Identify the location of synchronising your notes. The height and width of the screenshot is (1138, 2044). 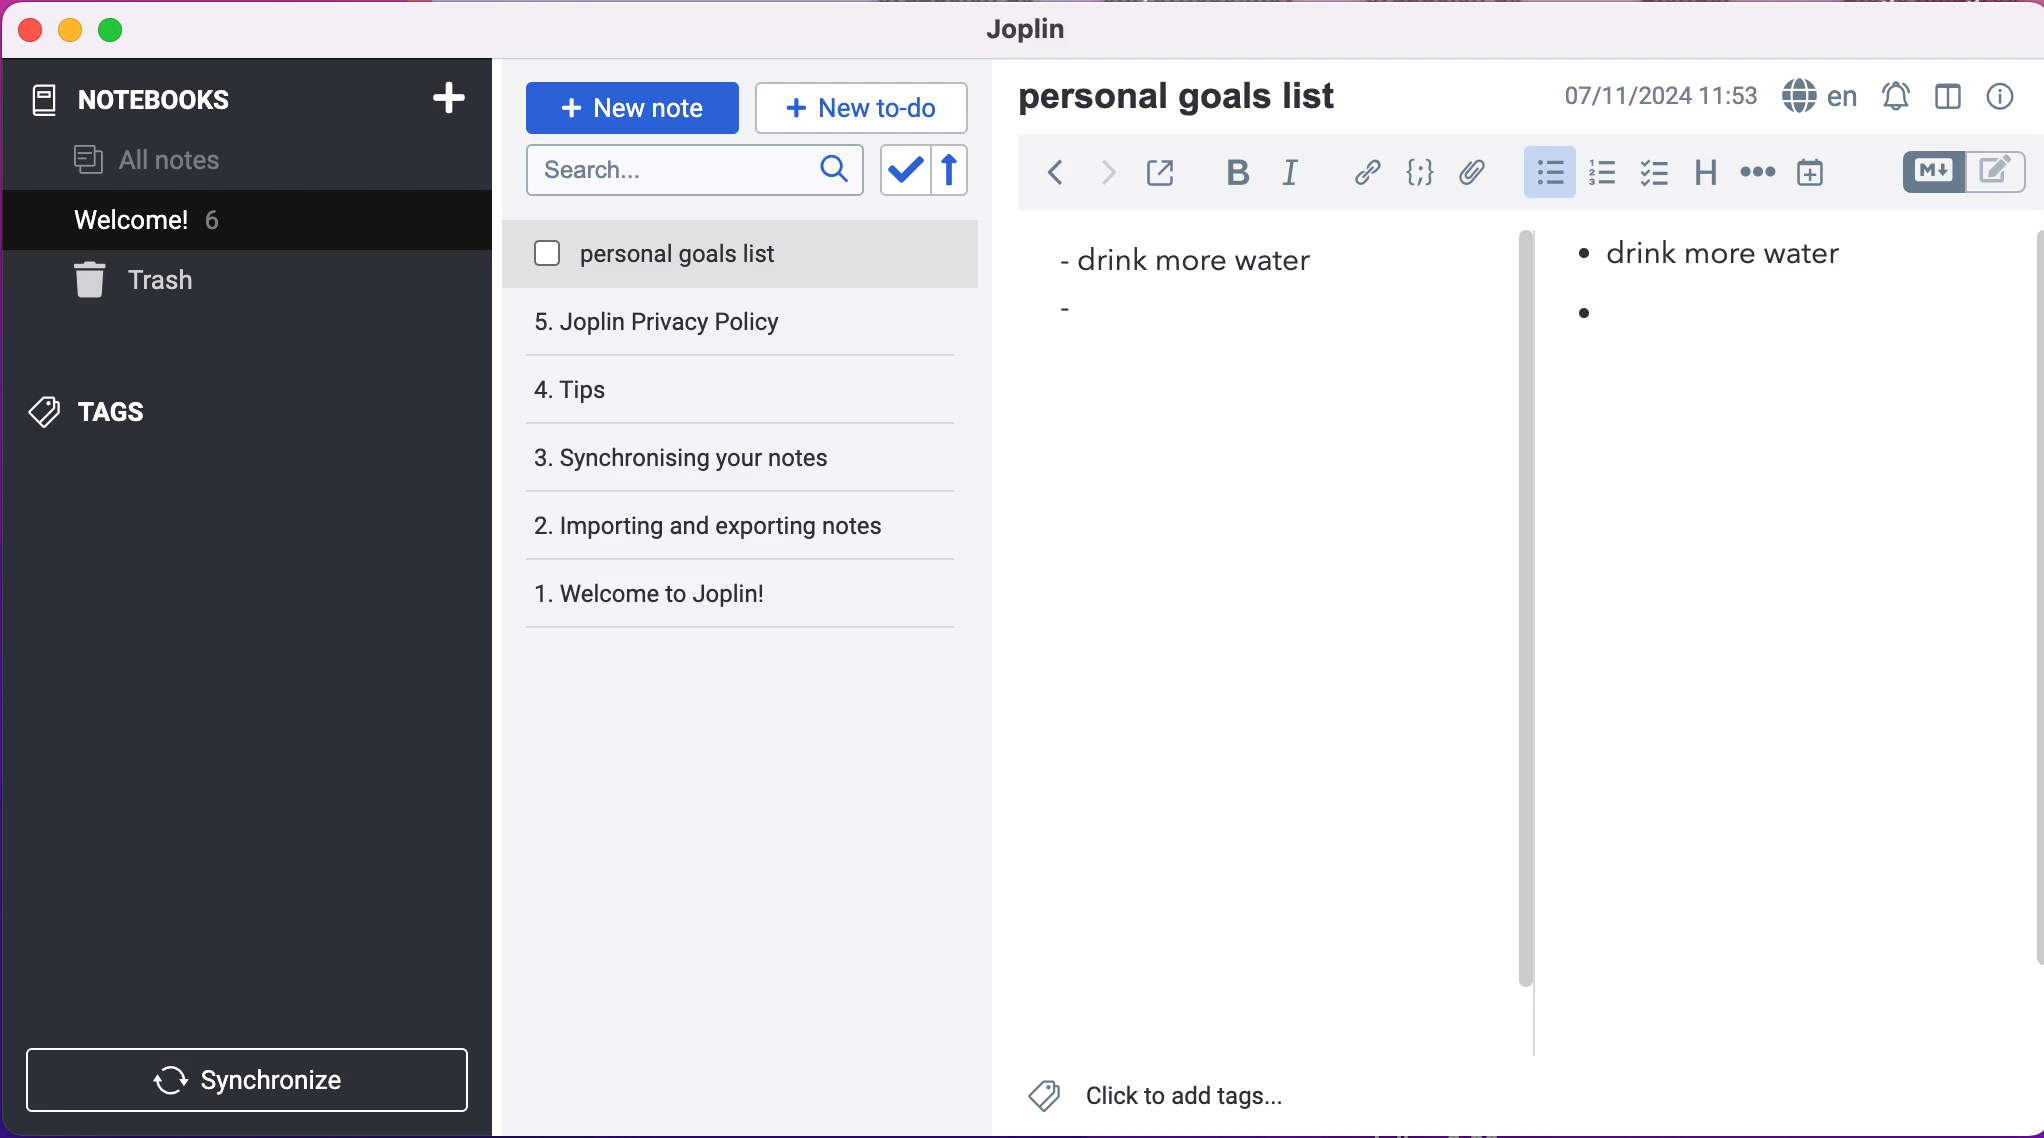
(742, 389).